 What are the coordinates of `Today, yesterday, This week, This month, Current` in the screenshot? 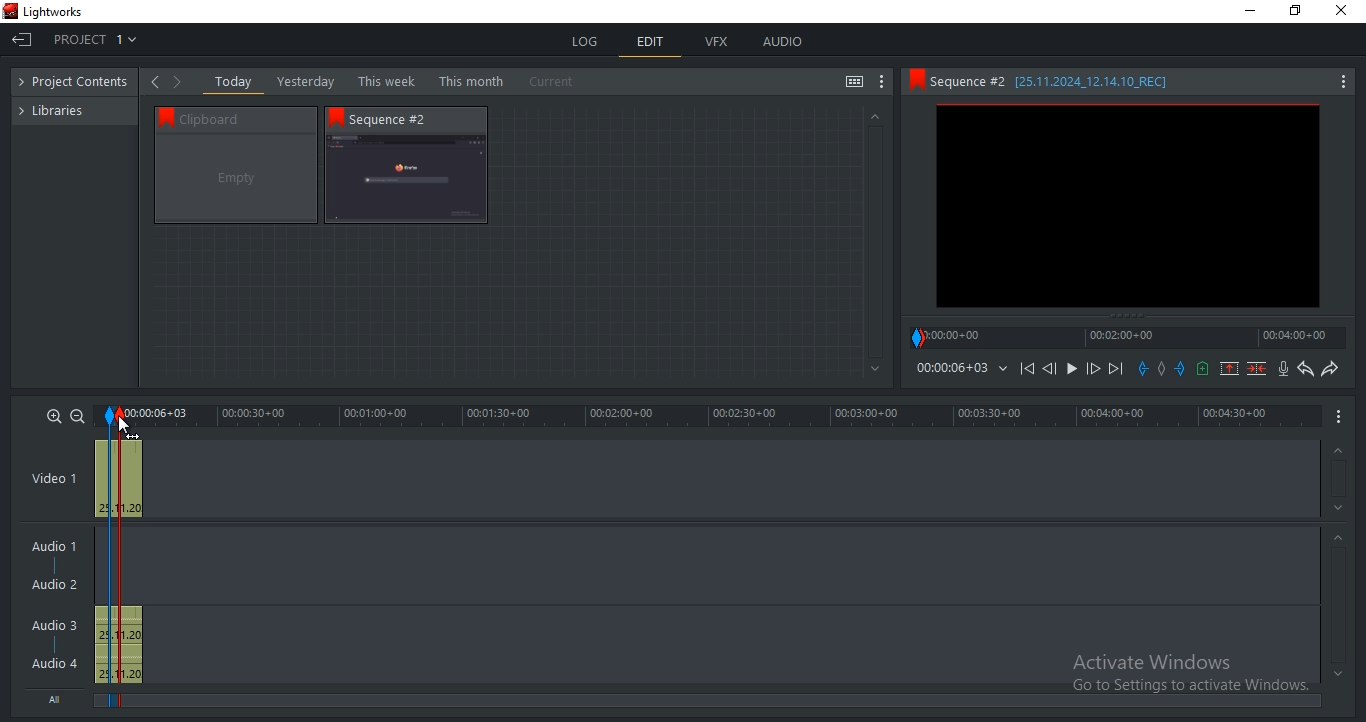 It's located at (399, 81).